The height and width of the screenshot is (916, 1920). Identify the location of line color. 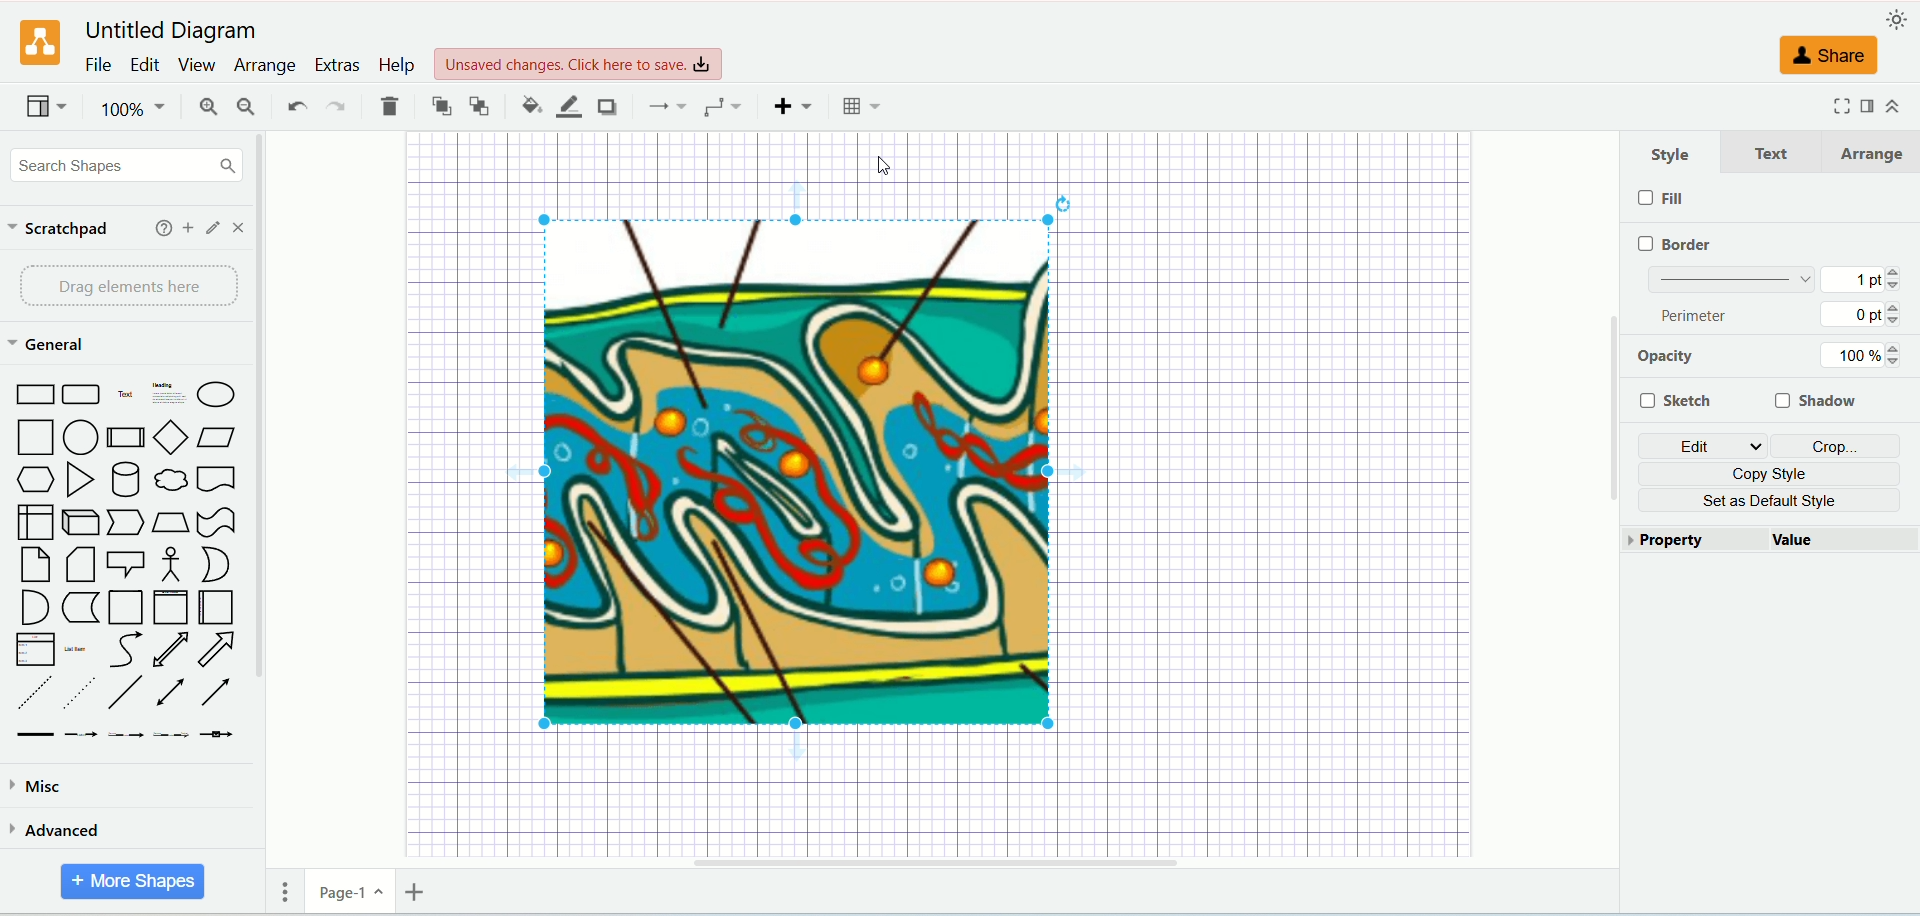
(568, 106).